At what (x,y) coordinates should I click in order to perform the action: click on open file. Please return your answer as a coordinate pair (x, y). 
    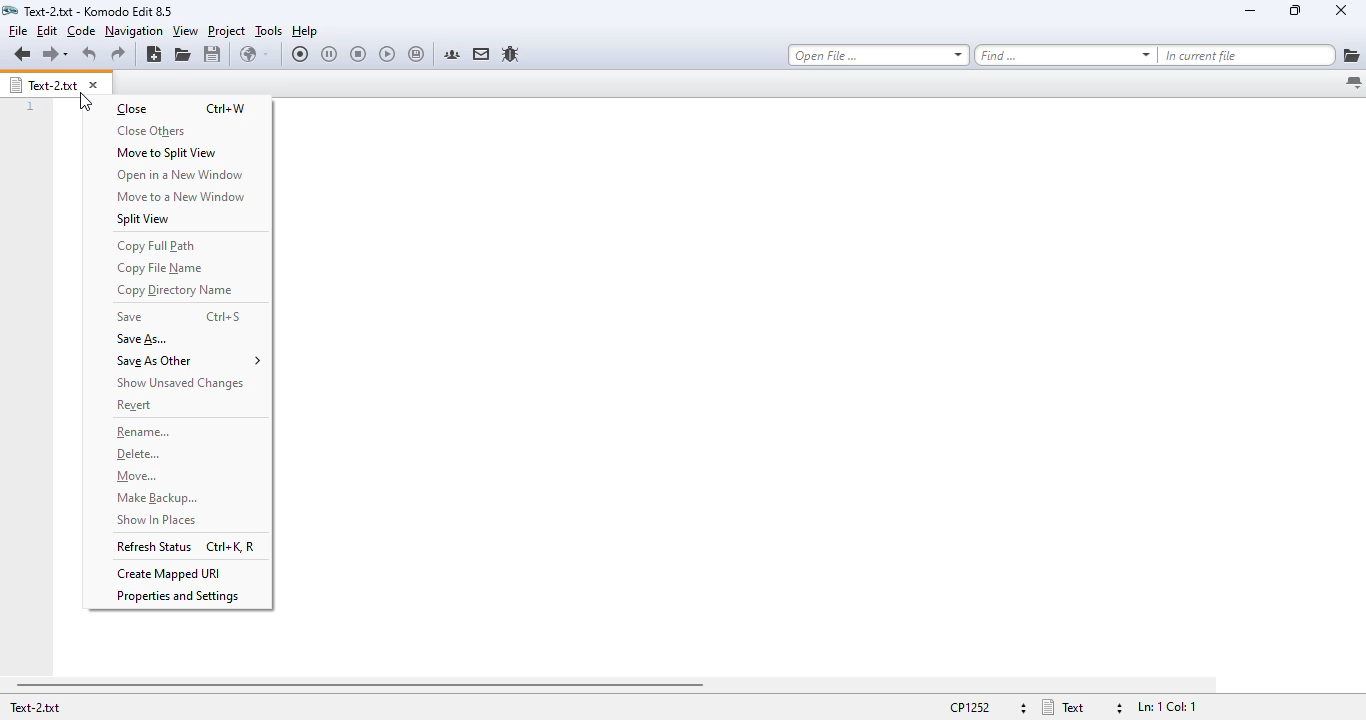
    Looking at the image, I should click on (879, 55).